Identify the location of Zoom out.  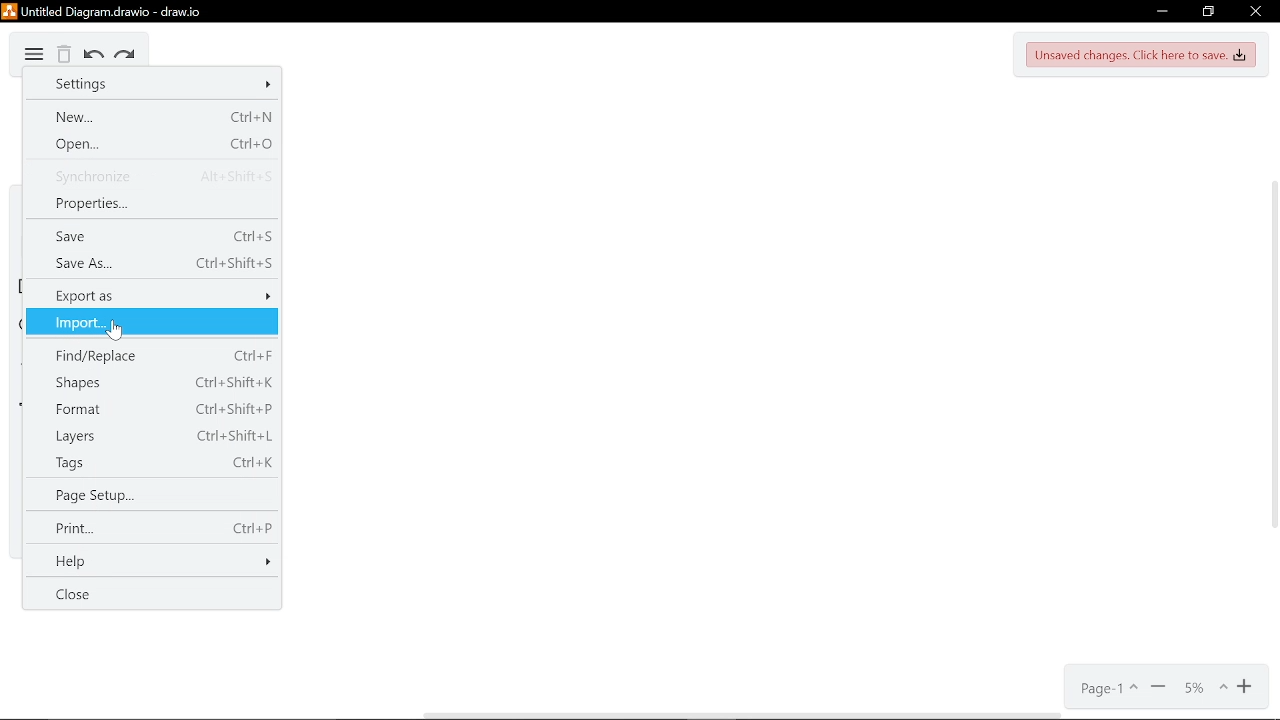
(1158, 685).